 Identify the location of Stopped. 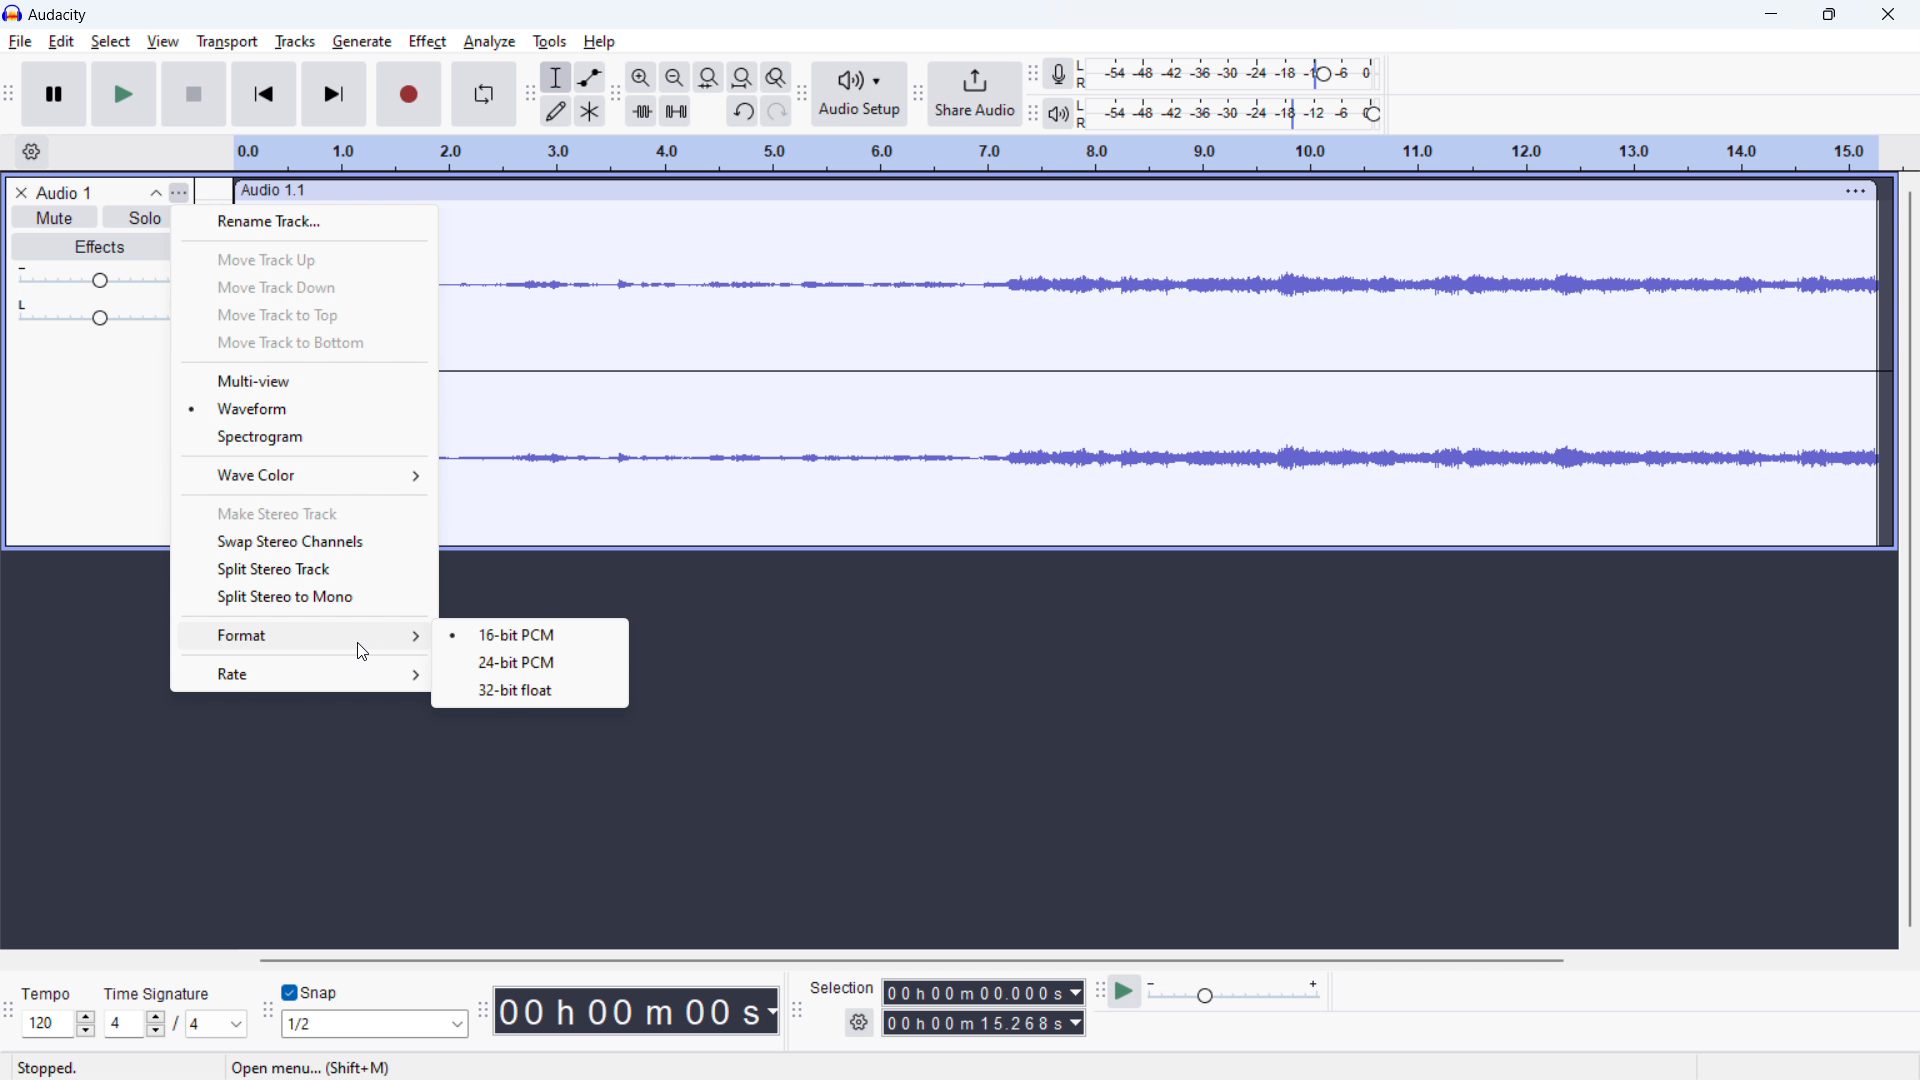
(64, 1068).